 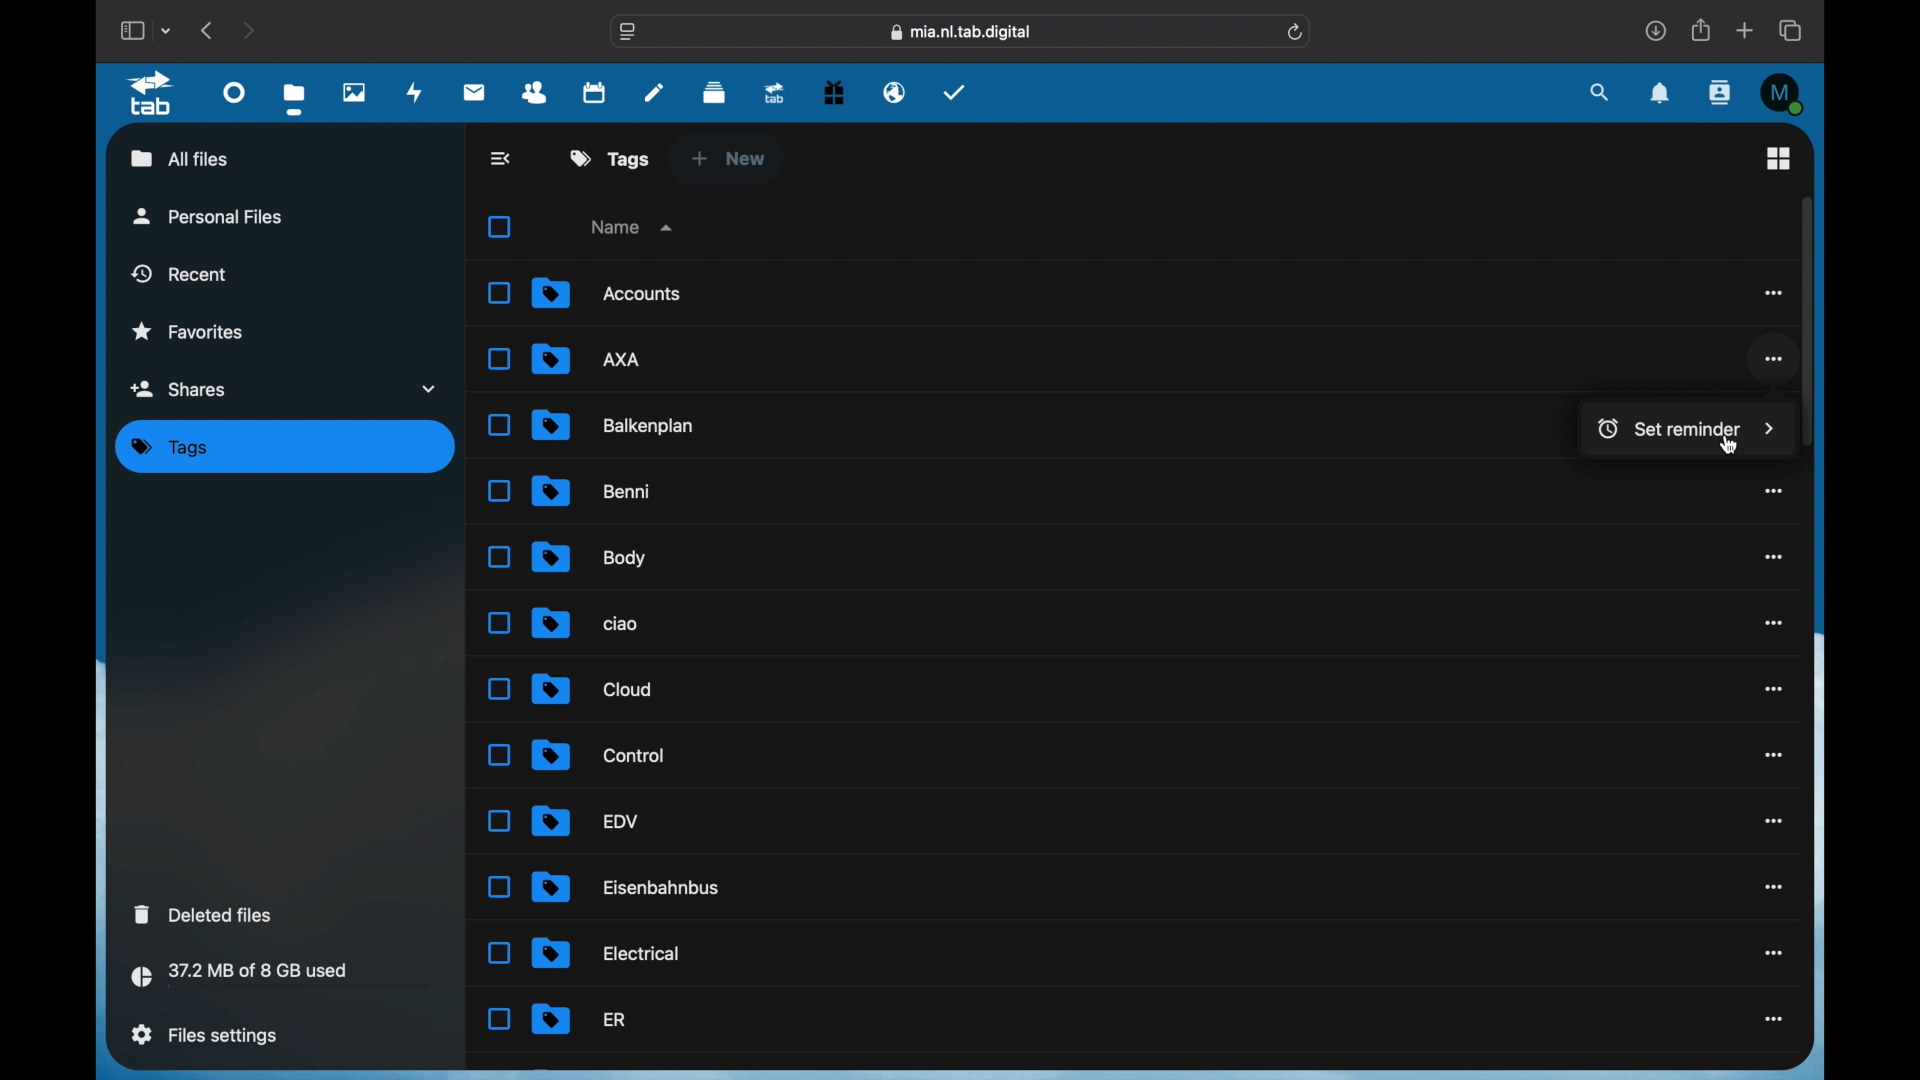 I want to click on email, so click(x=894, y=91).